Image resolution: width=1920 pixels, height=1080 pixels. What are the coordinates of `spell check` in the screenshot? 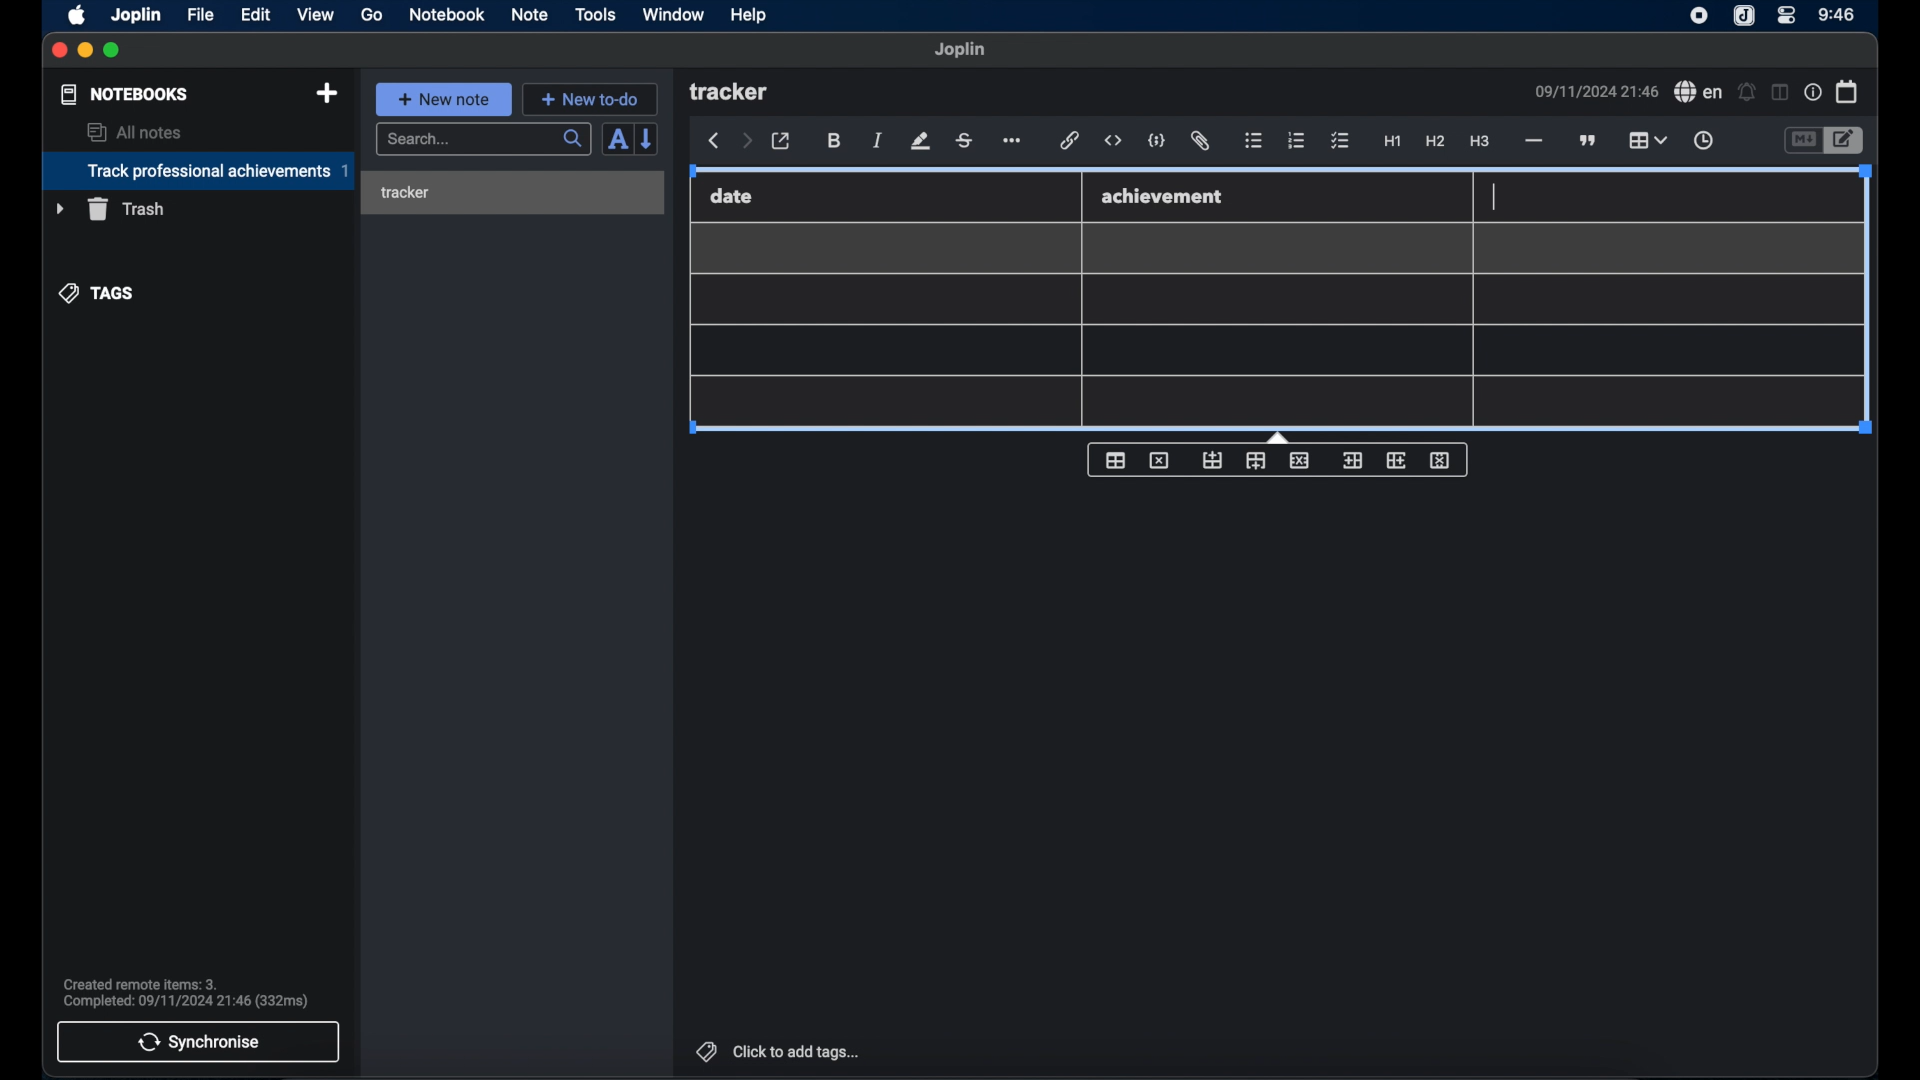 It's located at (1698, 92).